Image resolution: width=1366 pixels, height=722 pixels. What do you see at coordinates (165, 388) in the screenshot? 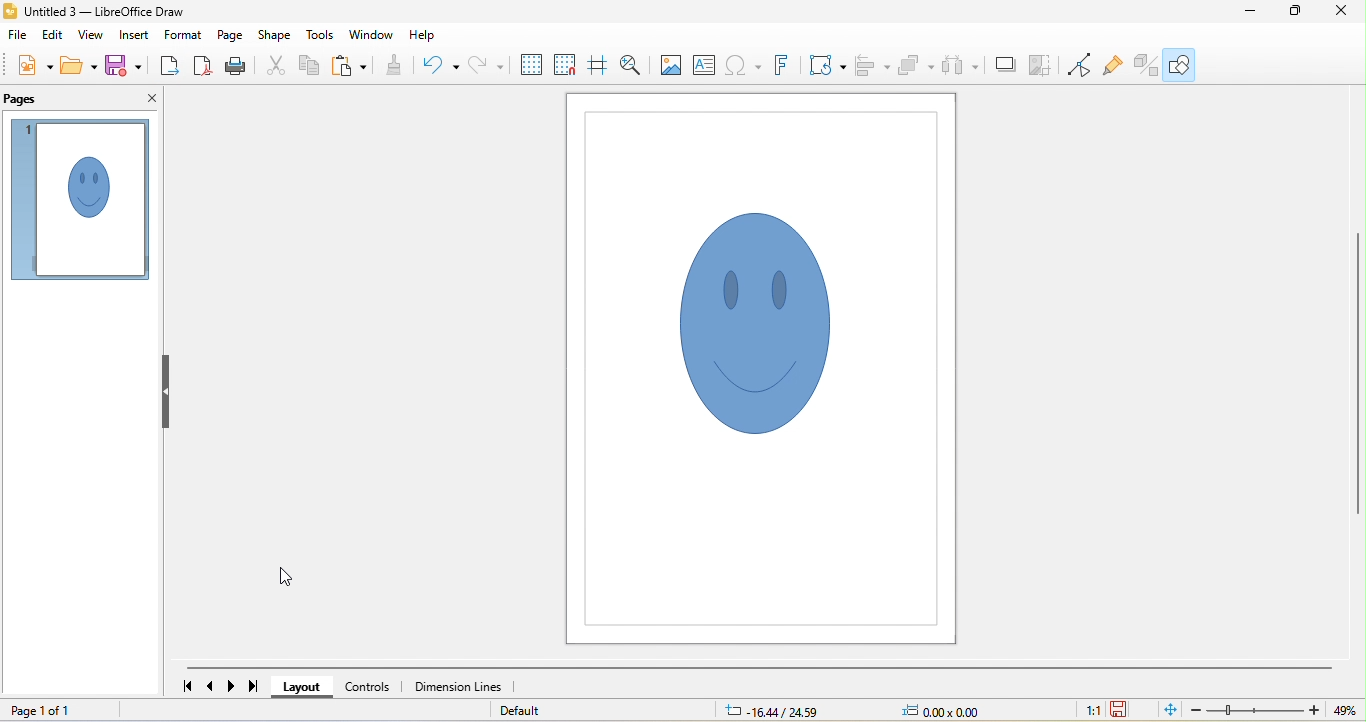
I see `hide` at bounding box center [165, 388].